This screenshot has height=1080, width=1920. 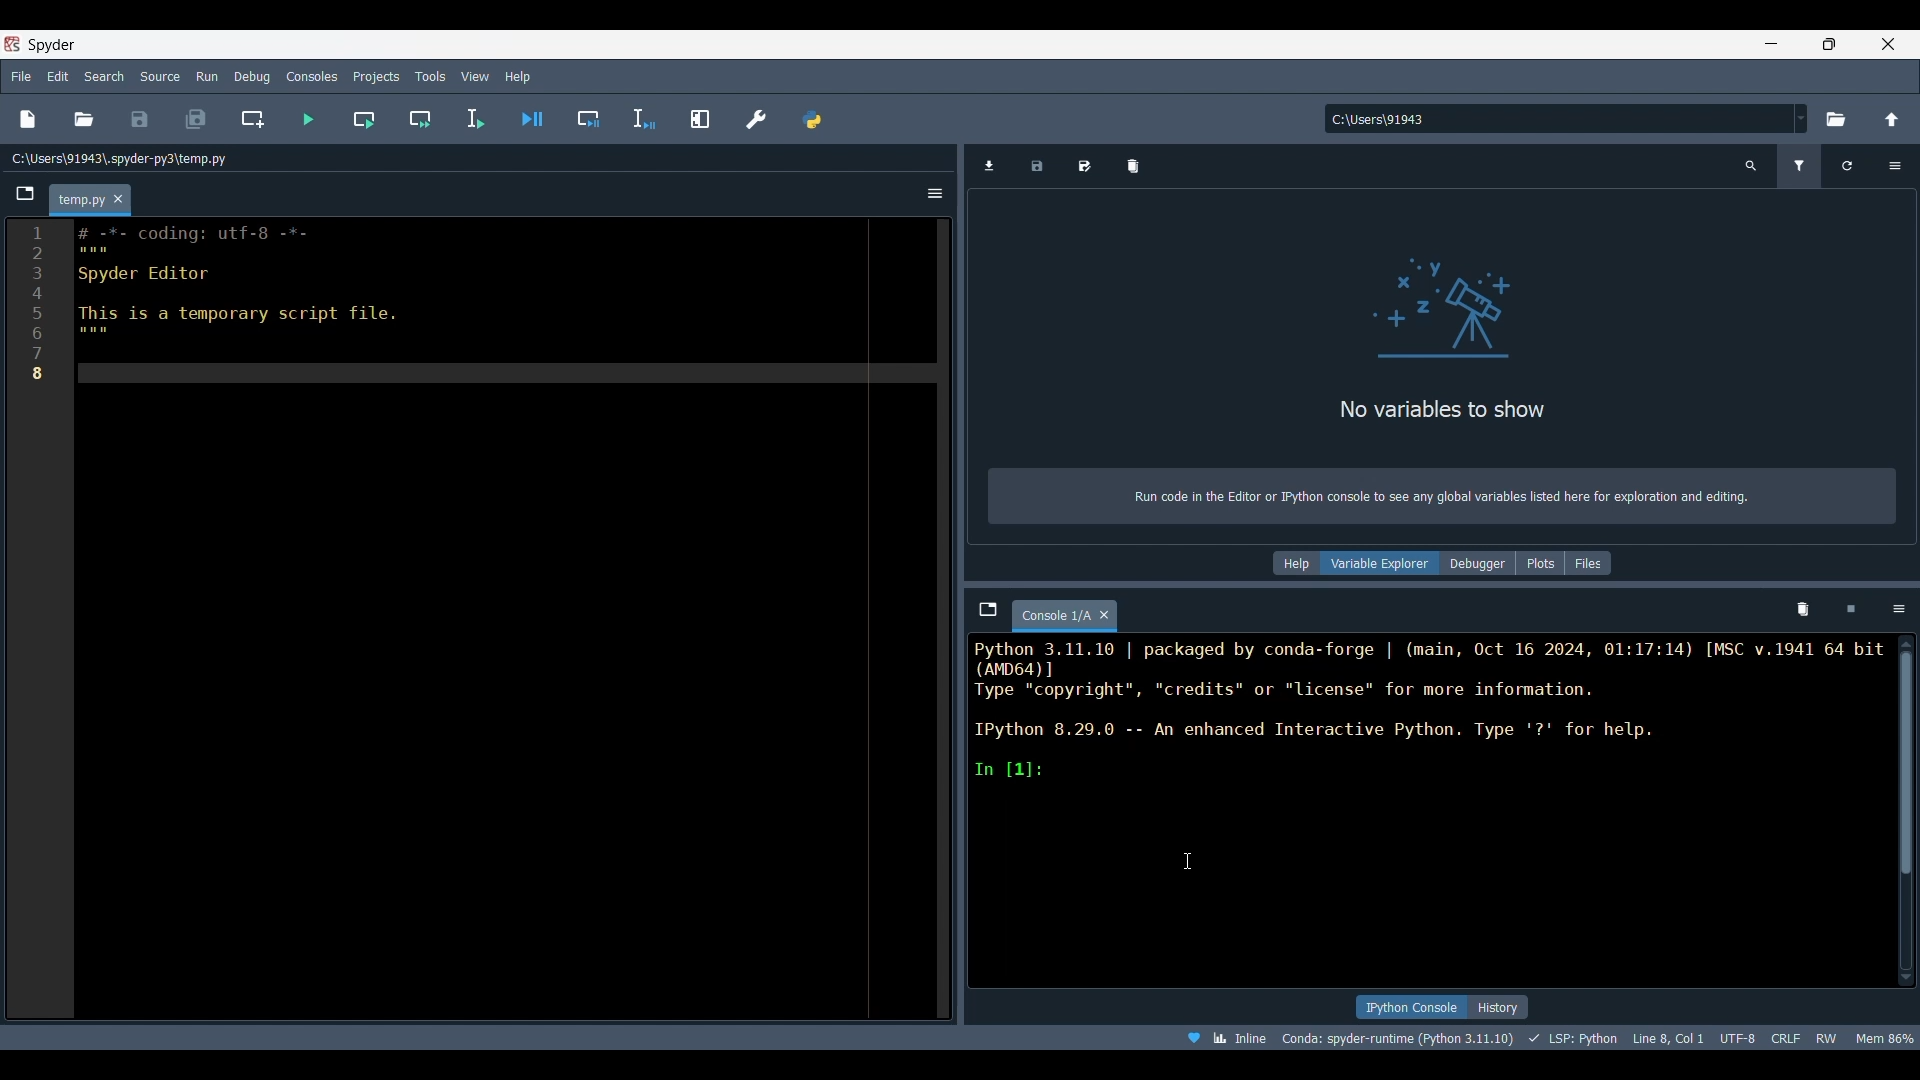 What do you see at coordinates (1184, 858) in the screenshot?
I see `cursor` at bounding box center [1184, 858].